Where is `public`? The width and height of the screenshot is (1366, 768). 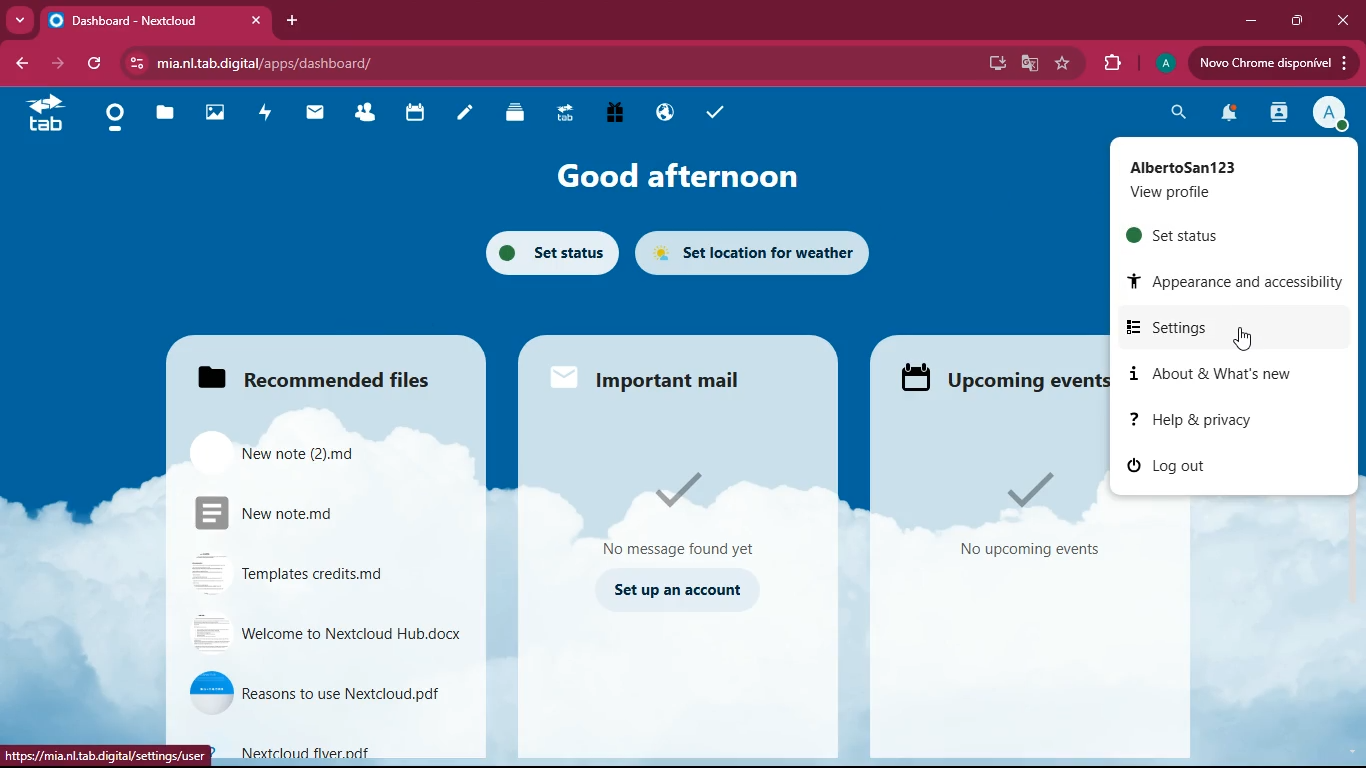 public is located at coordinates (661, 111).